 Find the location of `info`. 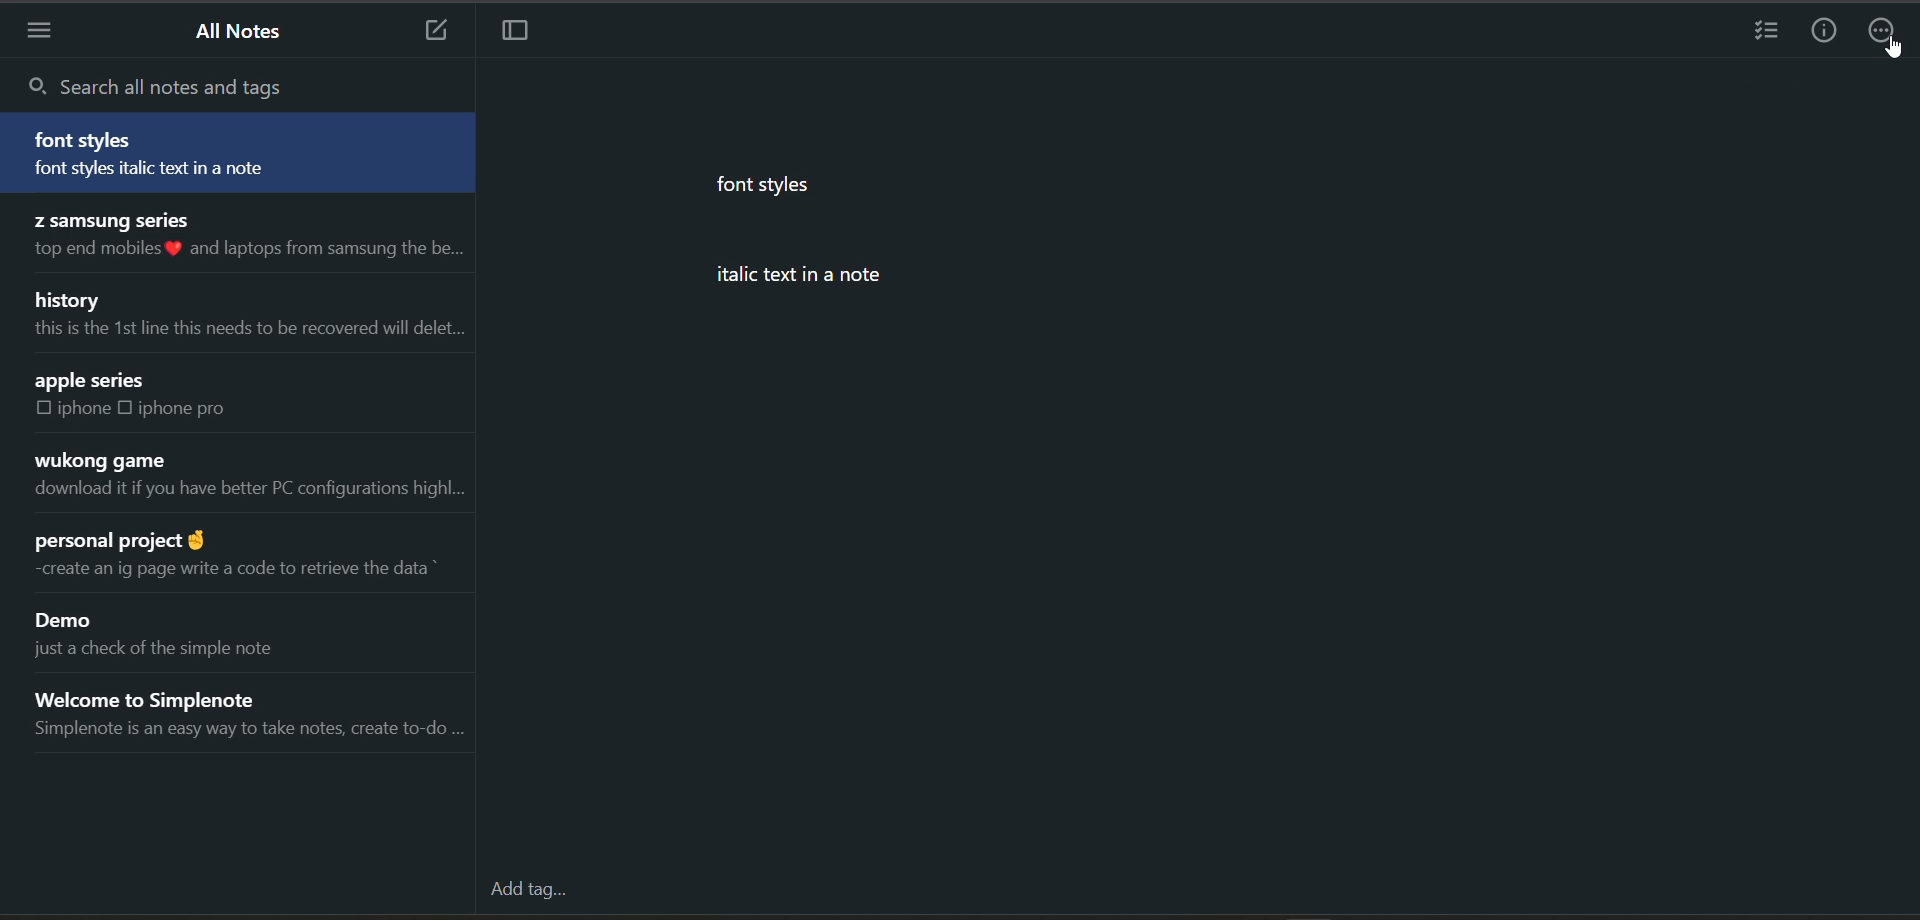

info is located at coordinates (1828, 28).